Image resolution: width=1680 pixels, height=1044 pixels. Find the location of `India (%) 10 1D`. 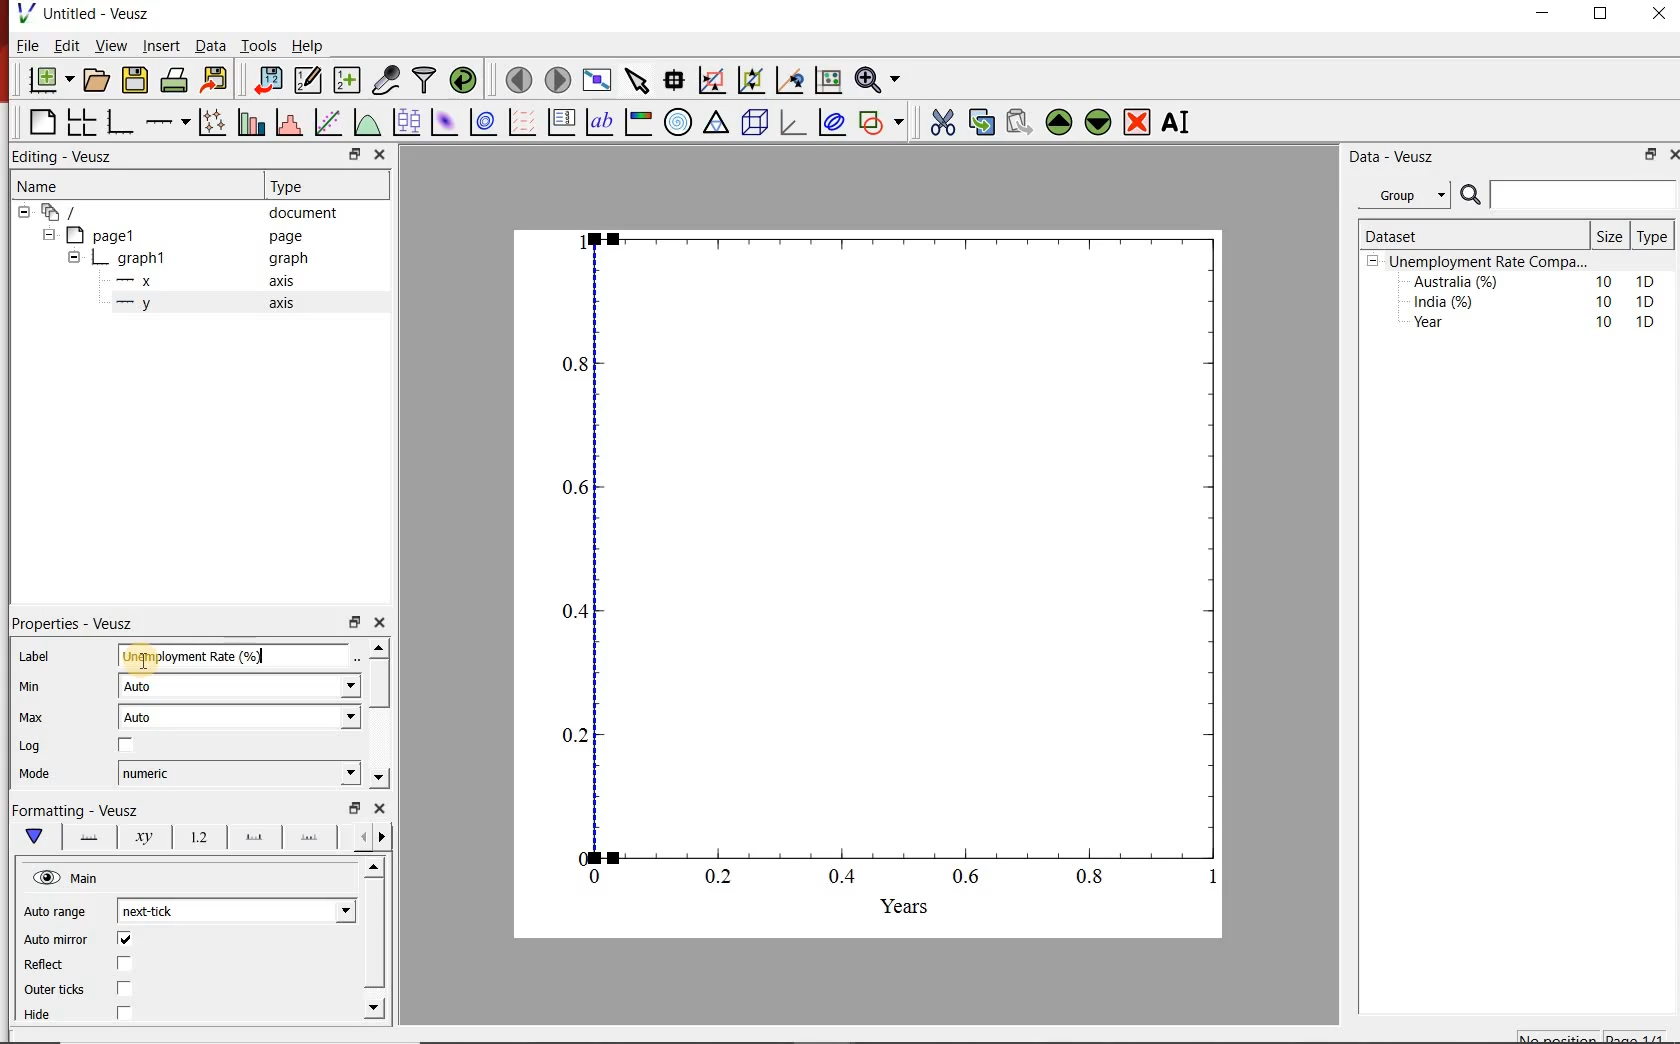

India (%) 10 1D is located at coordinates (1536, 301).